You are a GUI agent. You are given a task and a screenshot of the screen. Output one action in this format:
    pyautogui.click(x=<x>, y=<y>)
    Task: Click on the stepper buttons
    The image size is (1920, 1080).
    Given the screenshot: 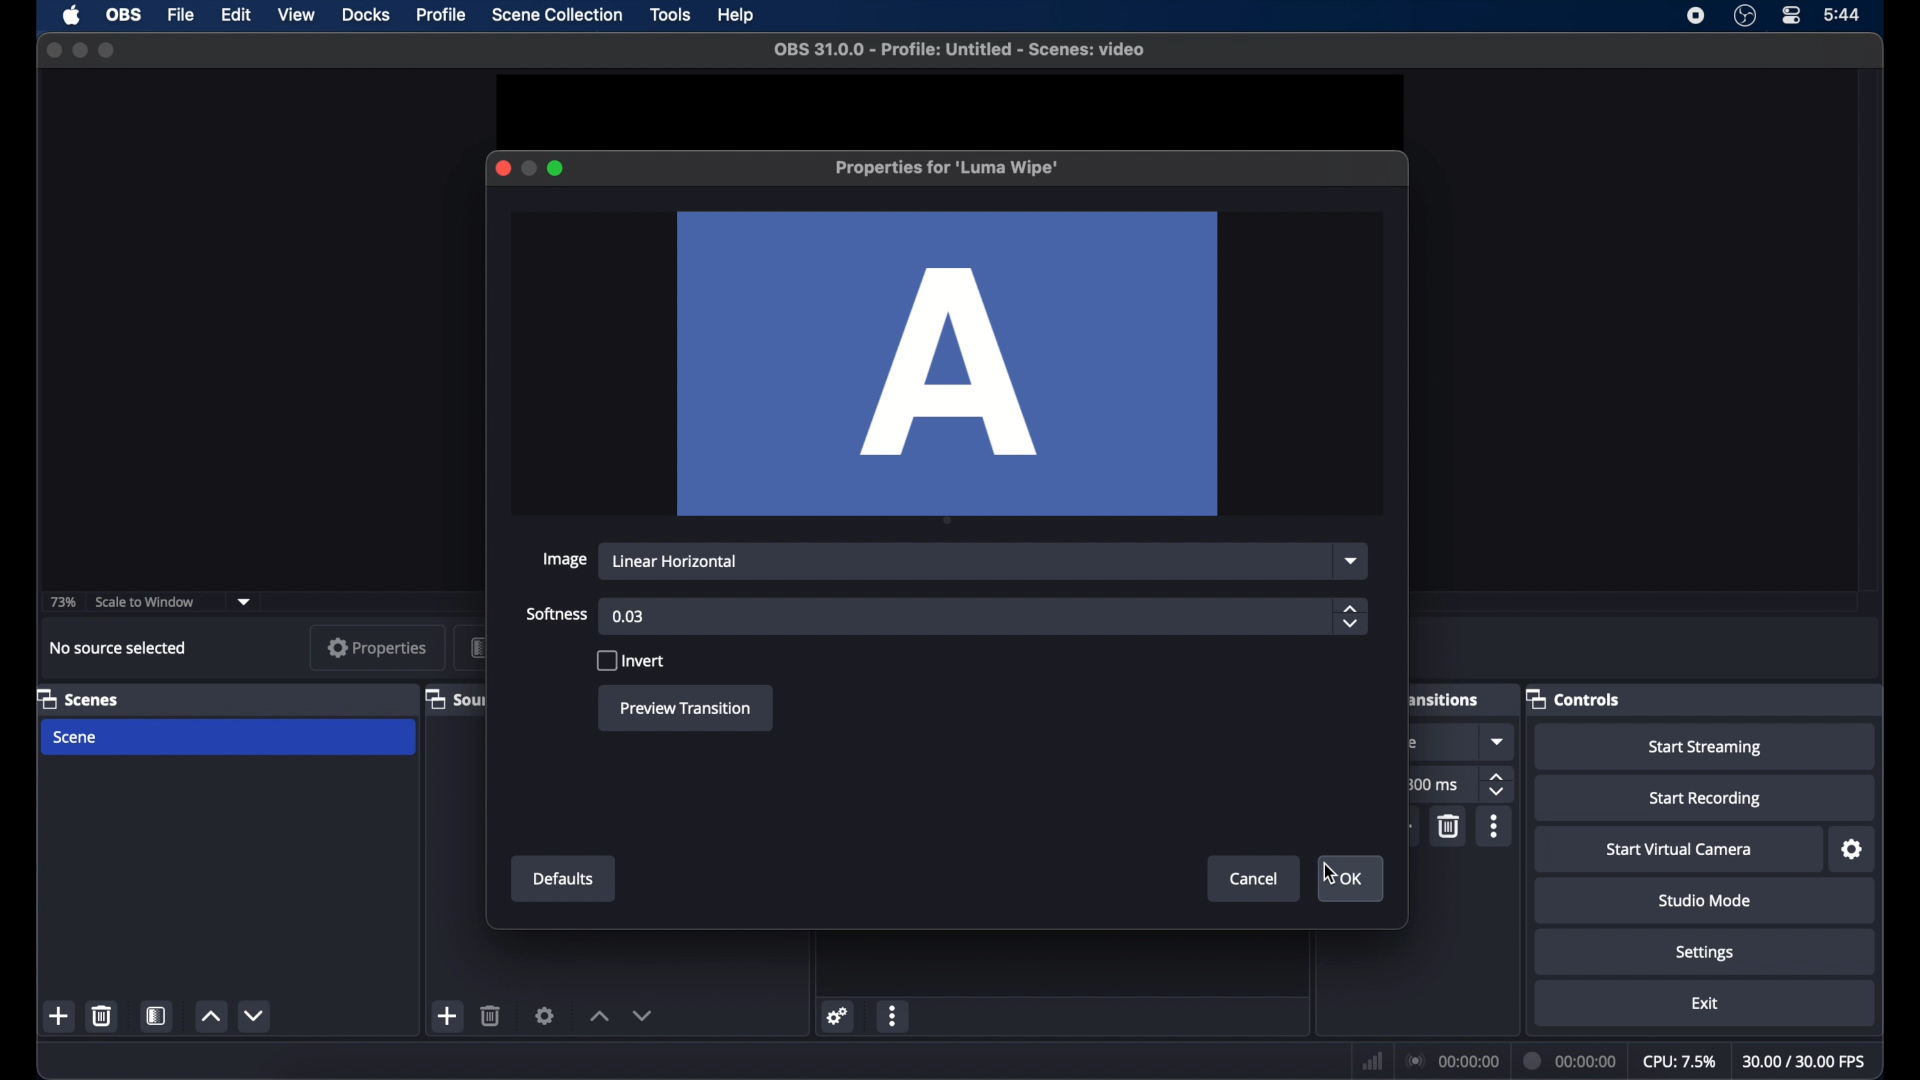 What is the action you would take?
    pyautogui.click(x=1498, y=785)
    